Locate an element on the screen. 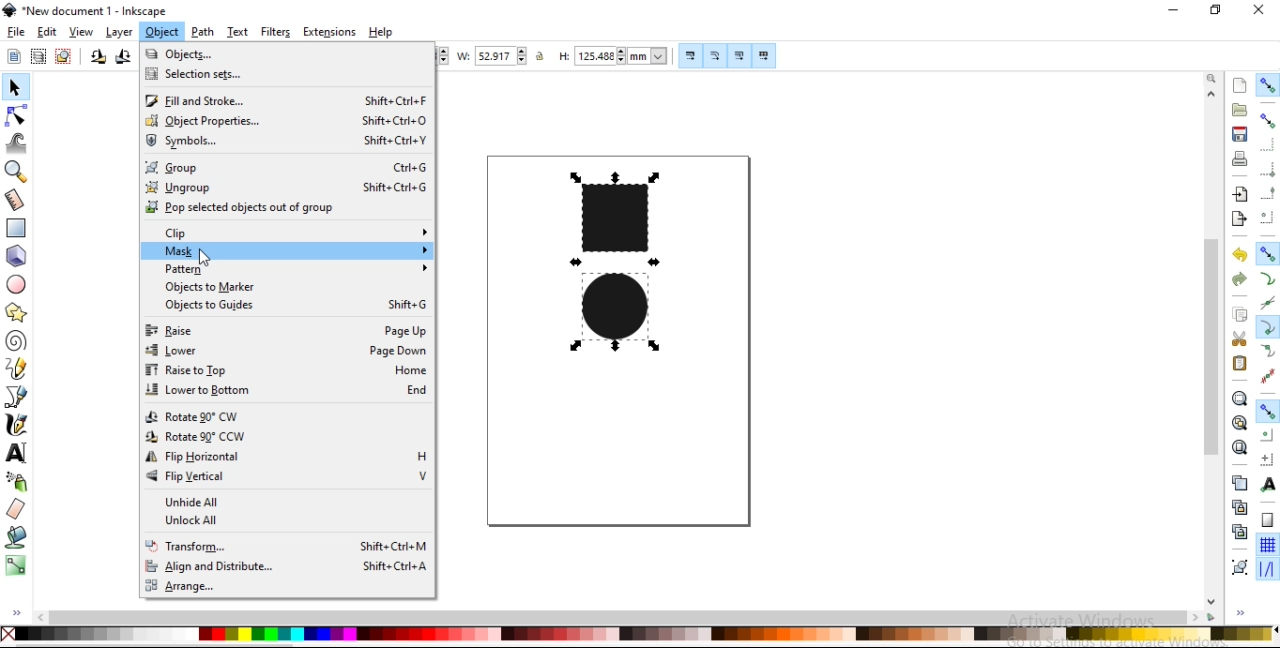  fill and strokes is located at coordinates (286, 102).